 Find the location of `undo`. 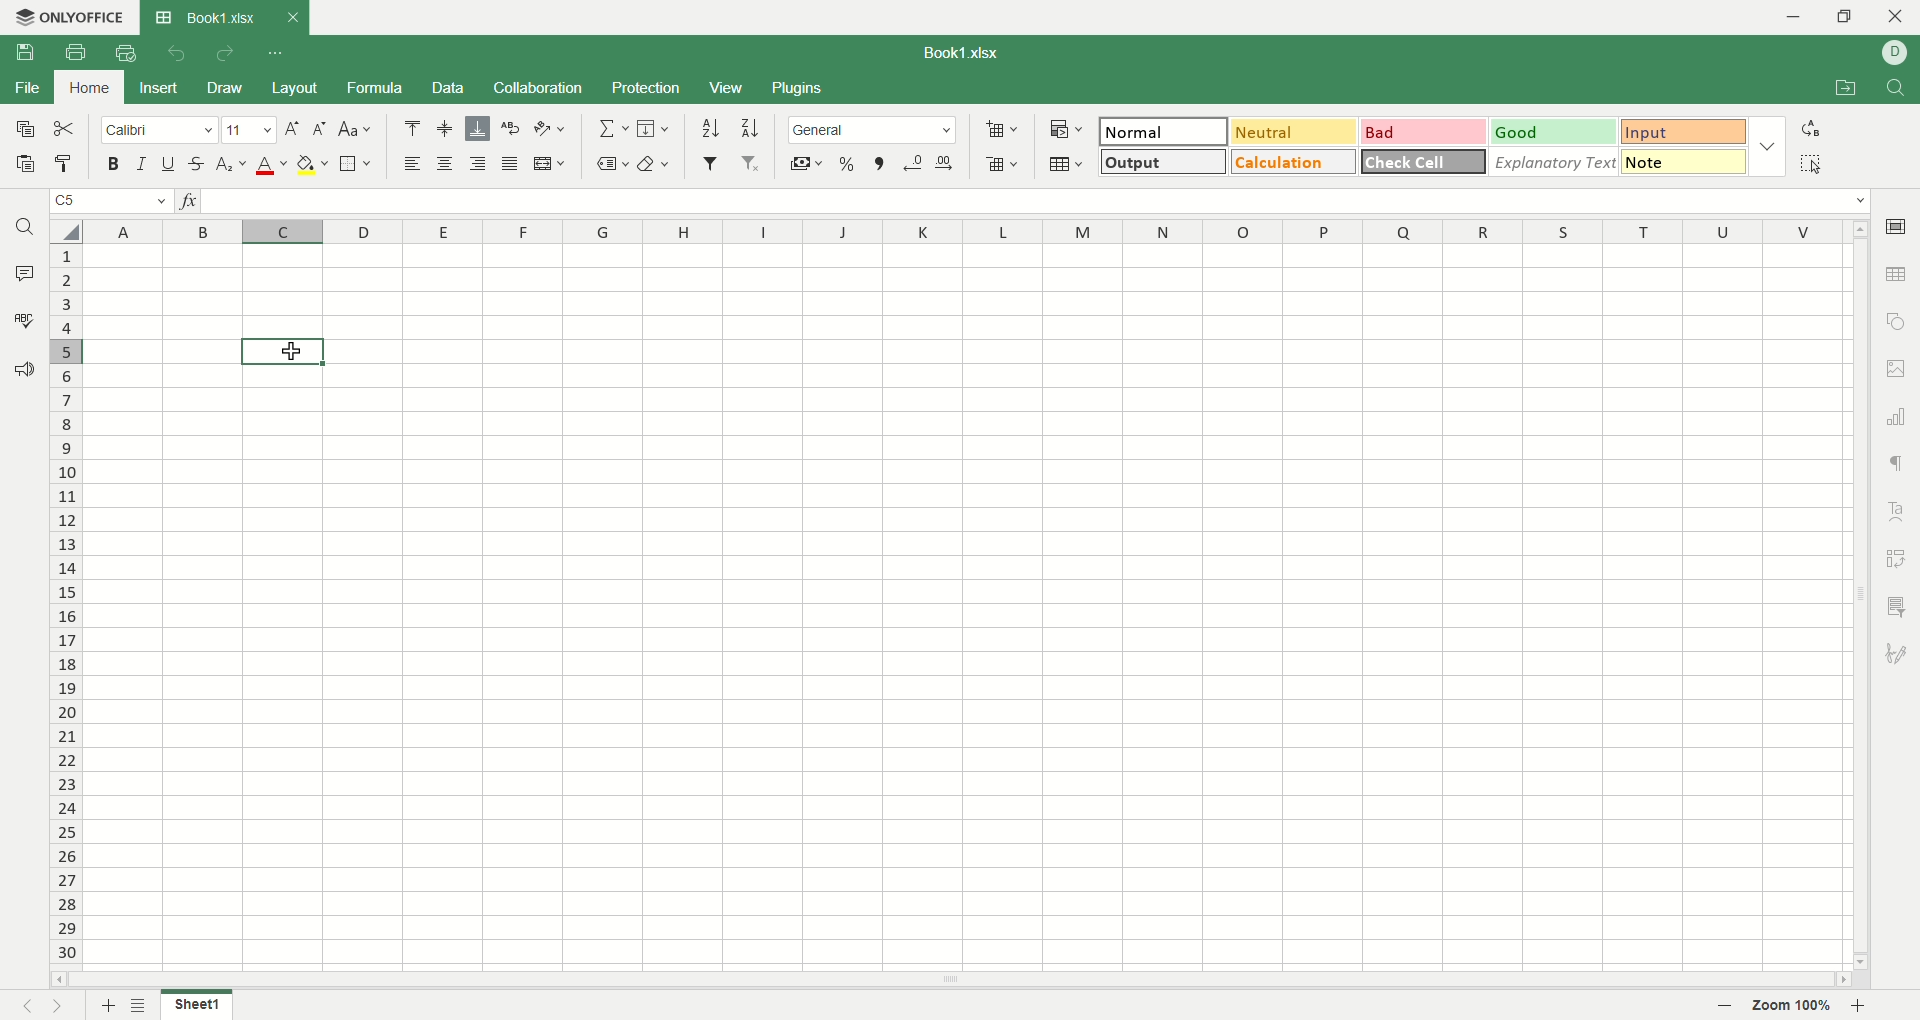

undo is located at coordinates (173, 52).